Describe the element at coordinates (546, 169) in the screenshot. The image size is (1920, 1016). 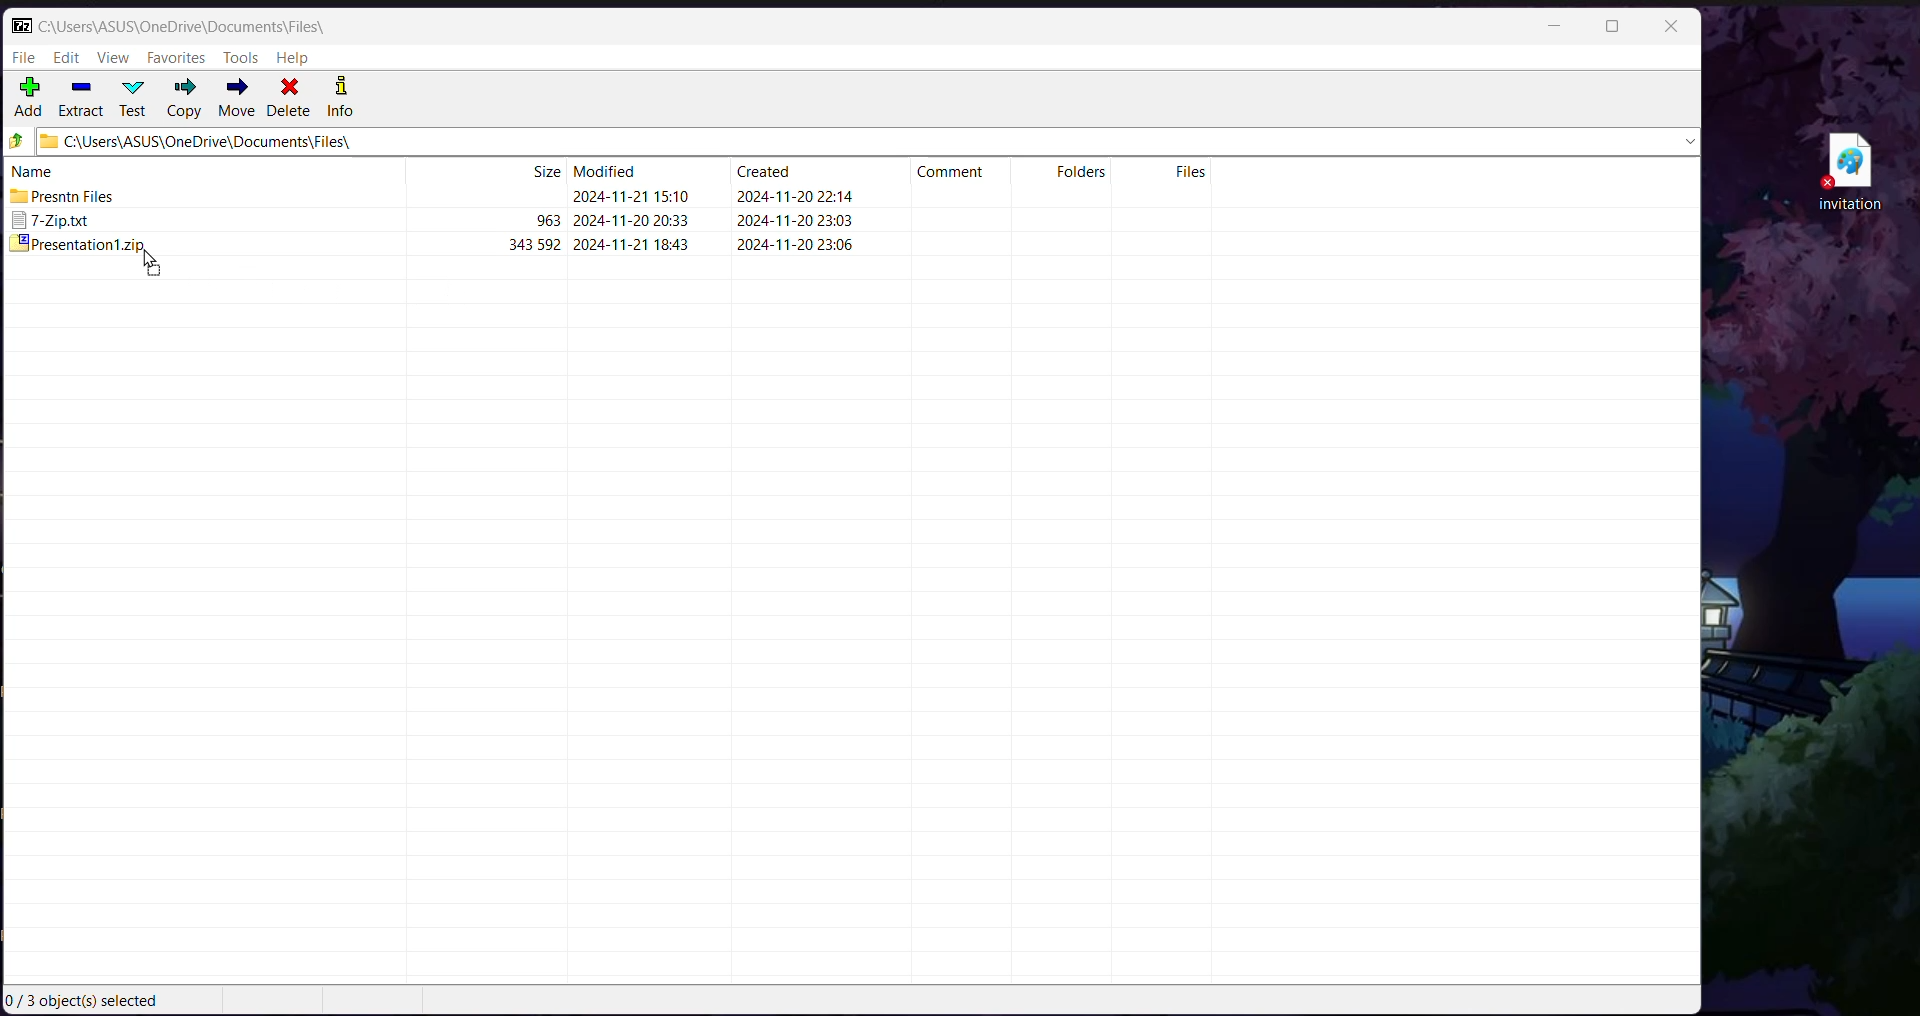
I see `Size` at that location.